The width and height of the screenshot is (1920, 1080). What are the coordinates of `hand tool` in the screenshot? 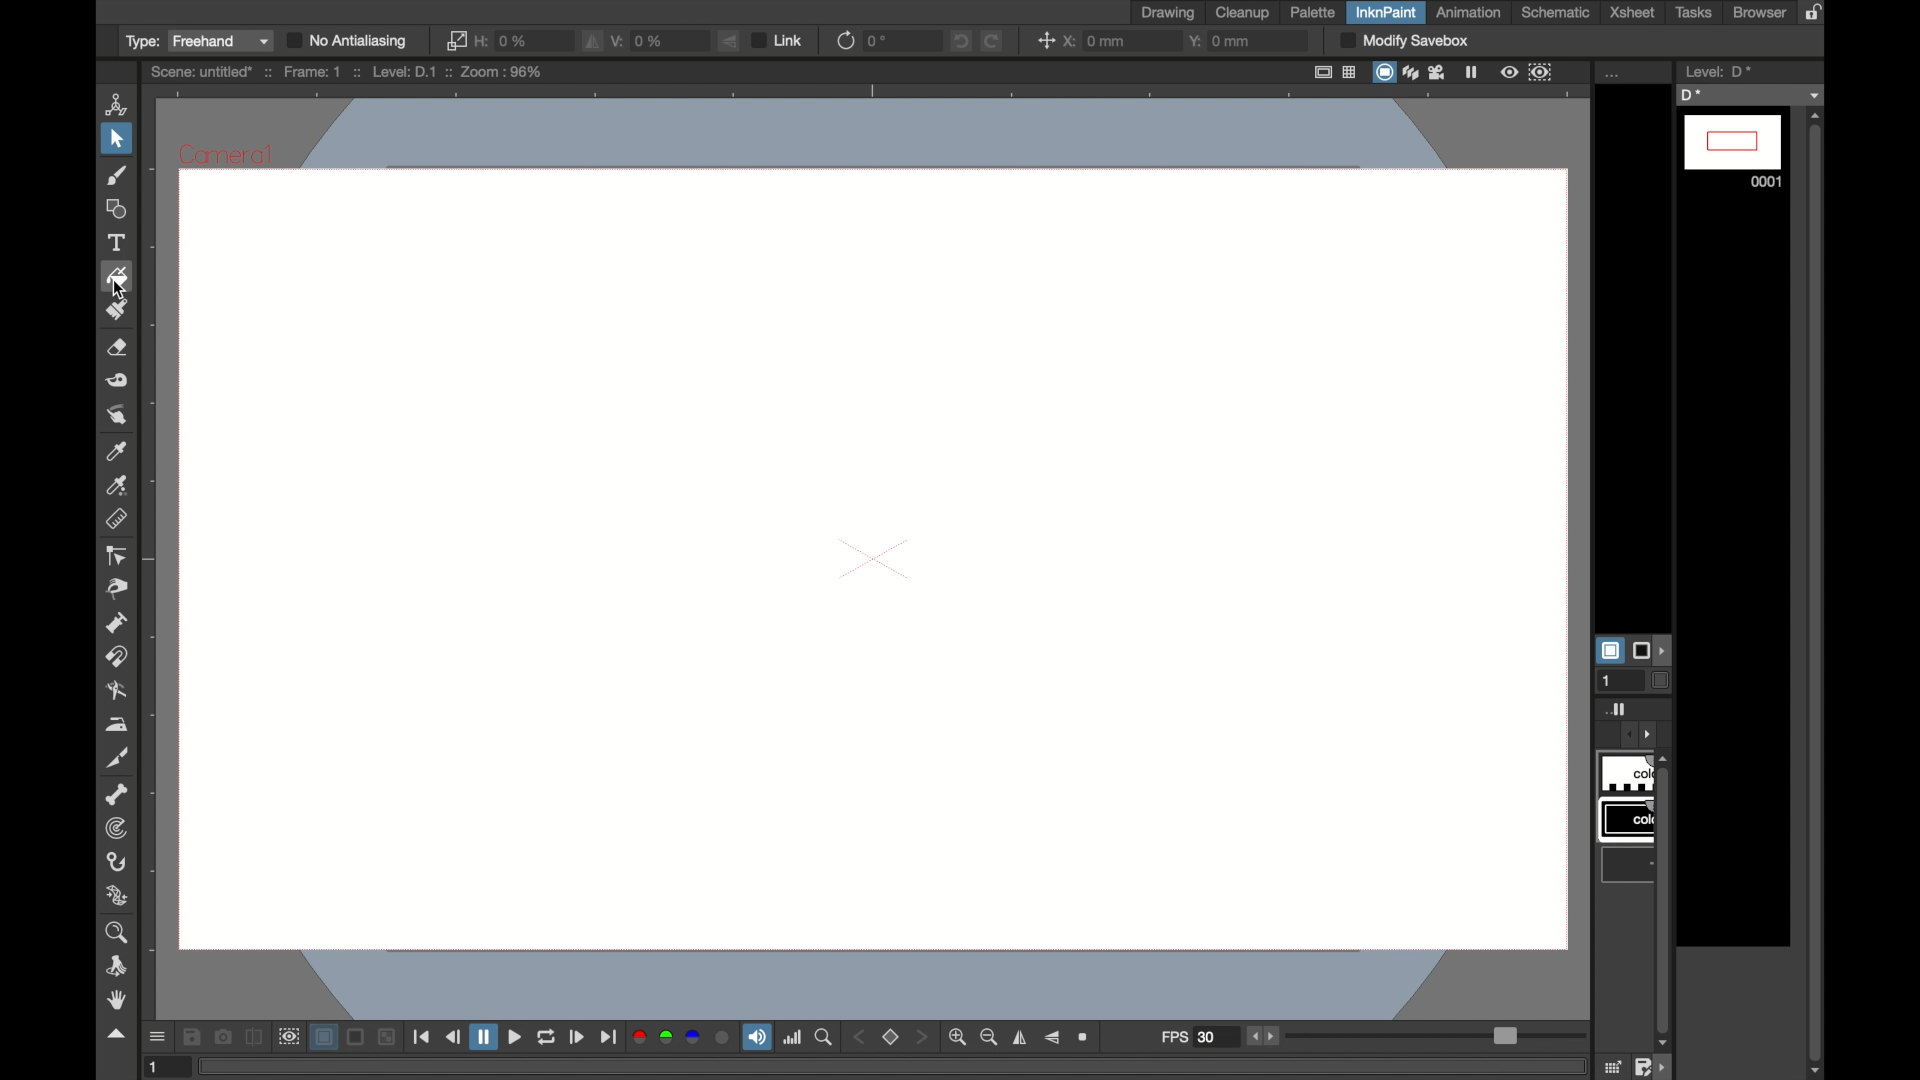 It's located at (118, 1001).